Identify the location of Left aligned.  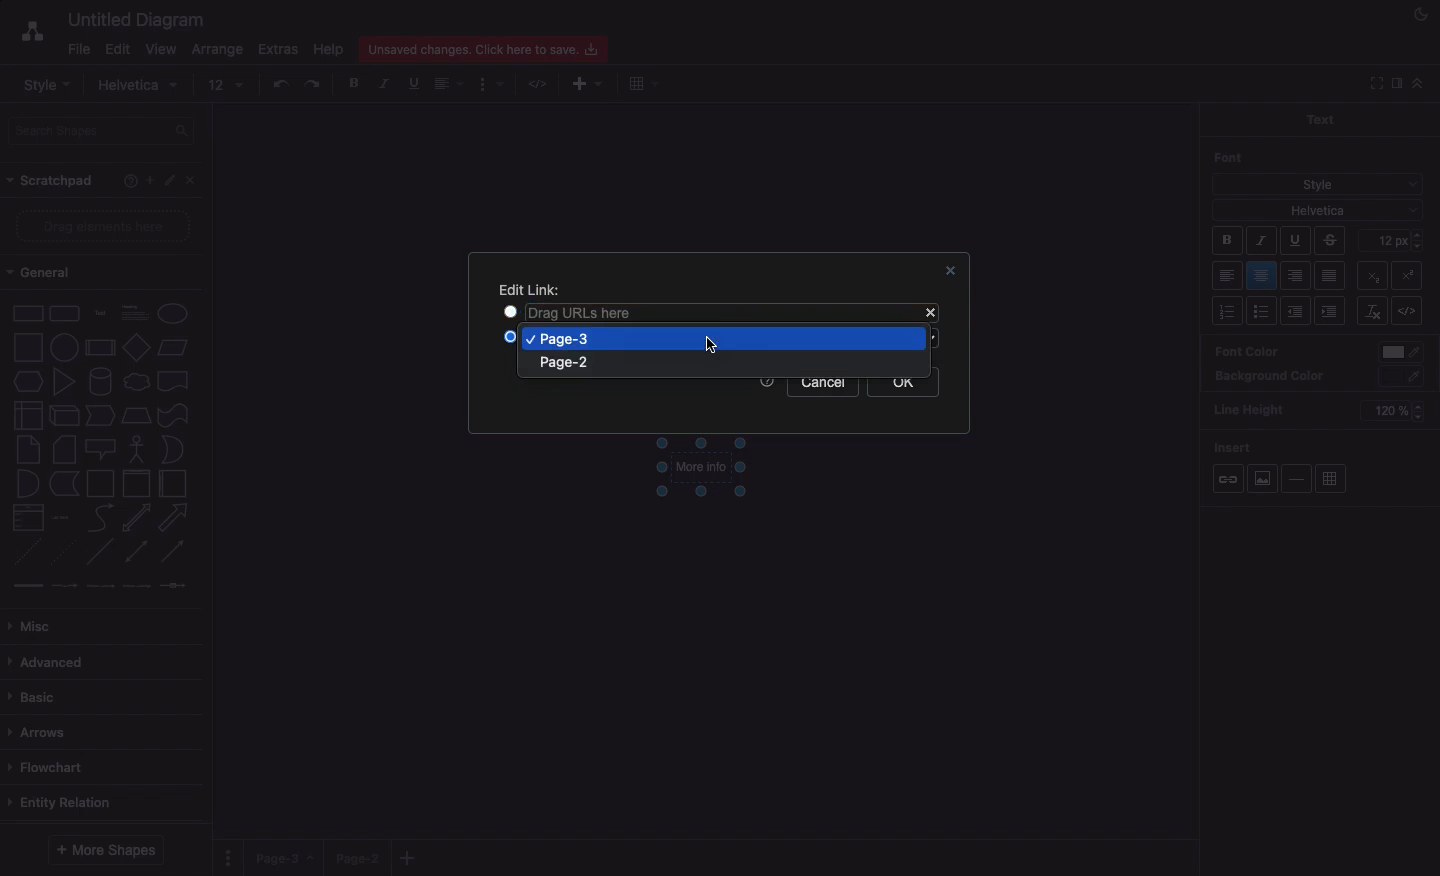
(1228, 277).